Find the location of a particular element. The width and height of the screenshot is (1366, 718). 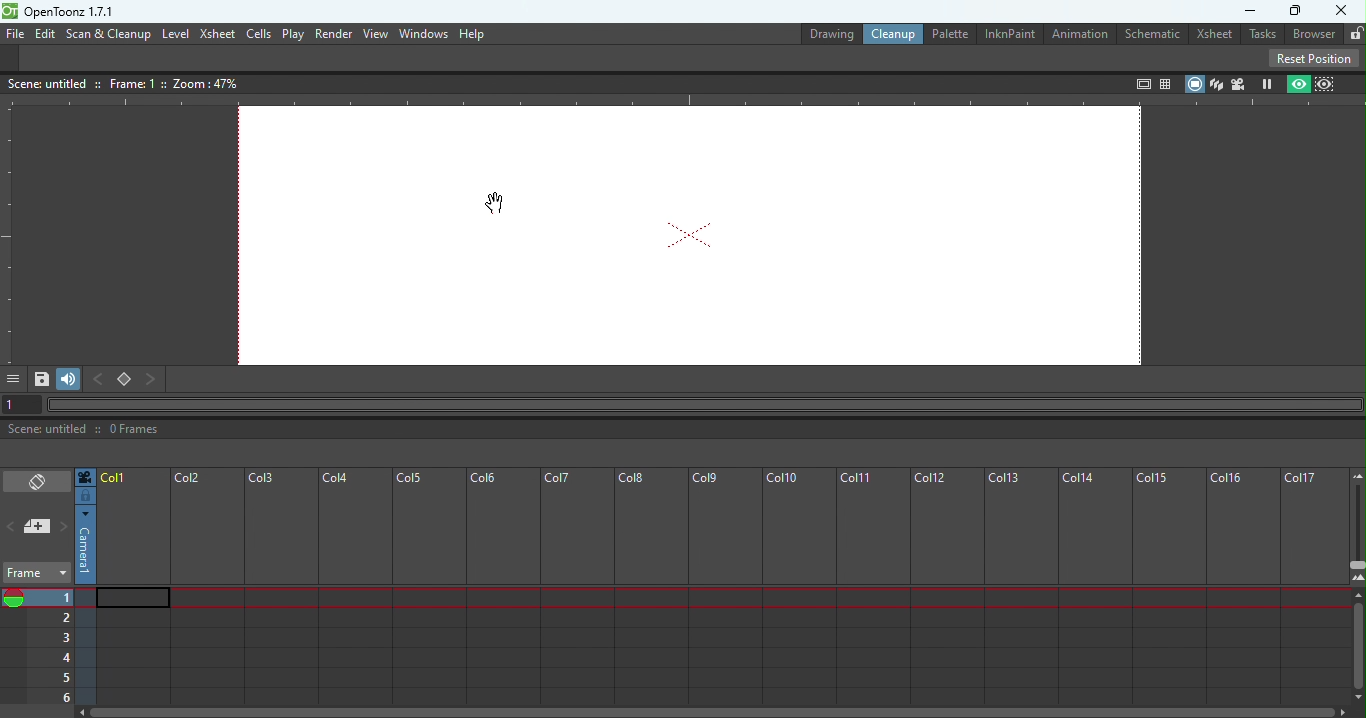

Minimize is located at coordinates (1244, 11).